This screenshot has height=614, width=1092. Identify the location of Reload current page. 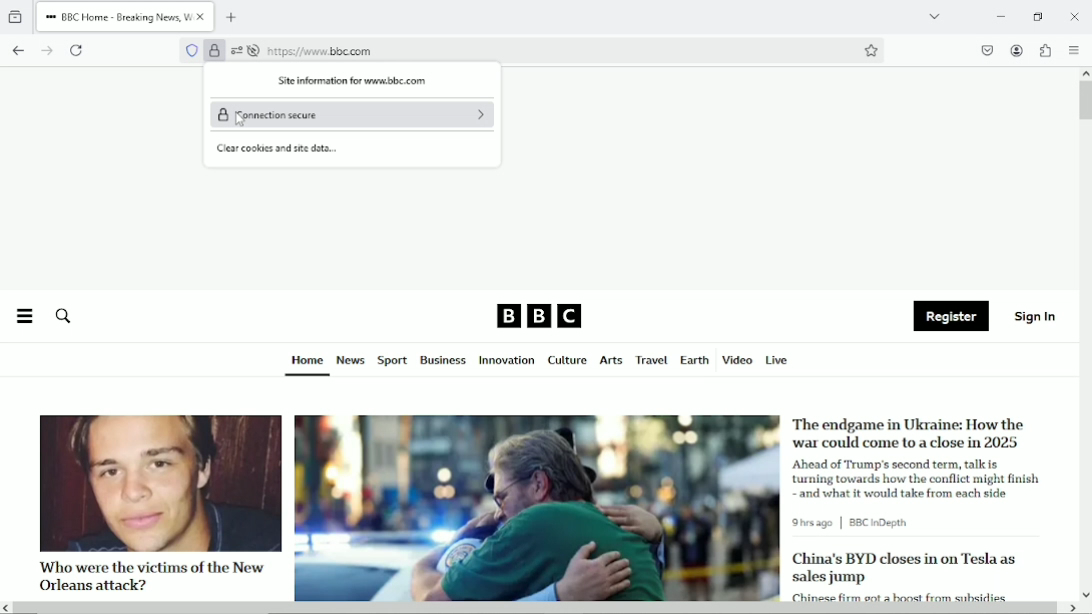
(79, 49).